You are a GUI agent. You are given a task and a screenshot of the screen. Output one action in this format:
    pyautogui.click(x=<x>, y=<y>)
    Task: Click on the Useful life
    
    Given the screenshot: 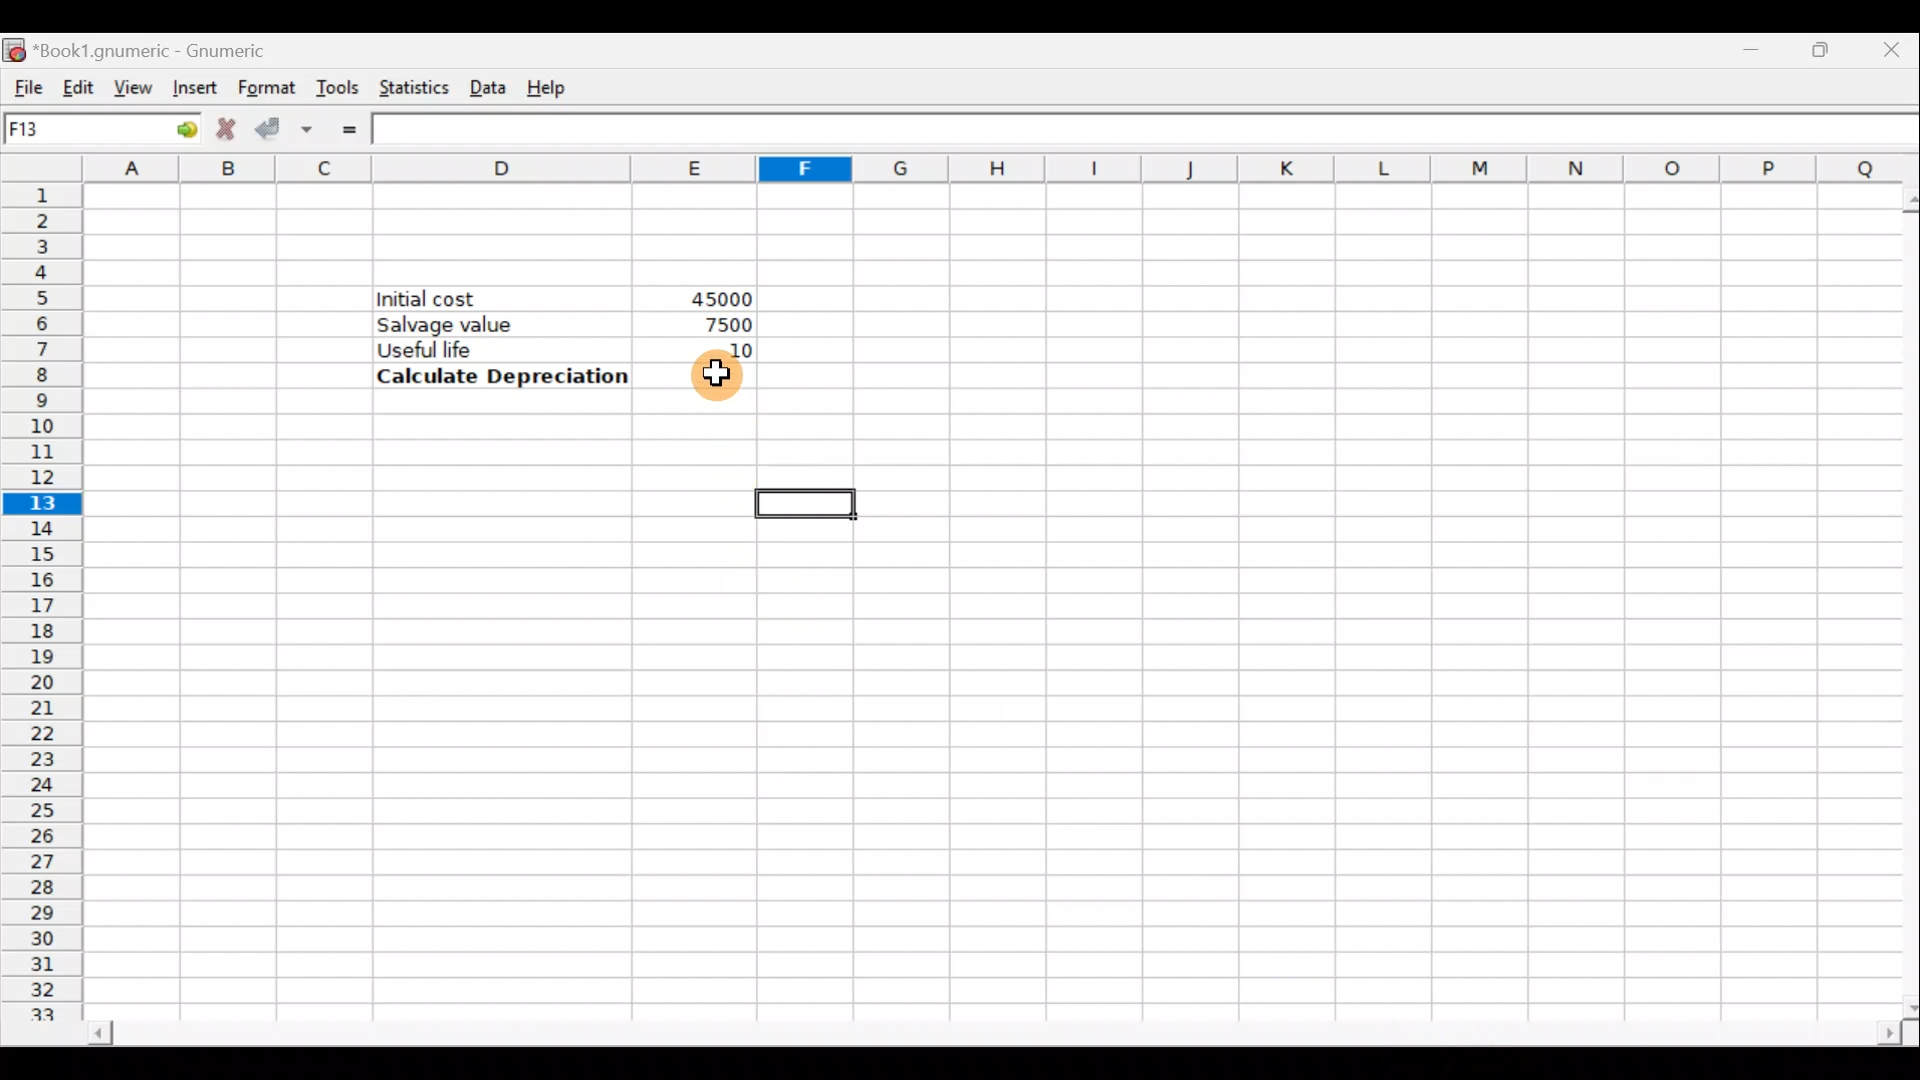 What is the action you would take?
    pyautogui.click(x=491, y=349)
    